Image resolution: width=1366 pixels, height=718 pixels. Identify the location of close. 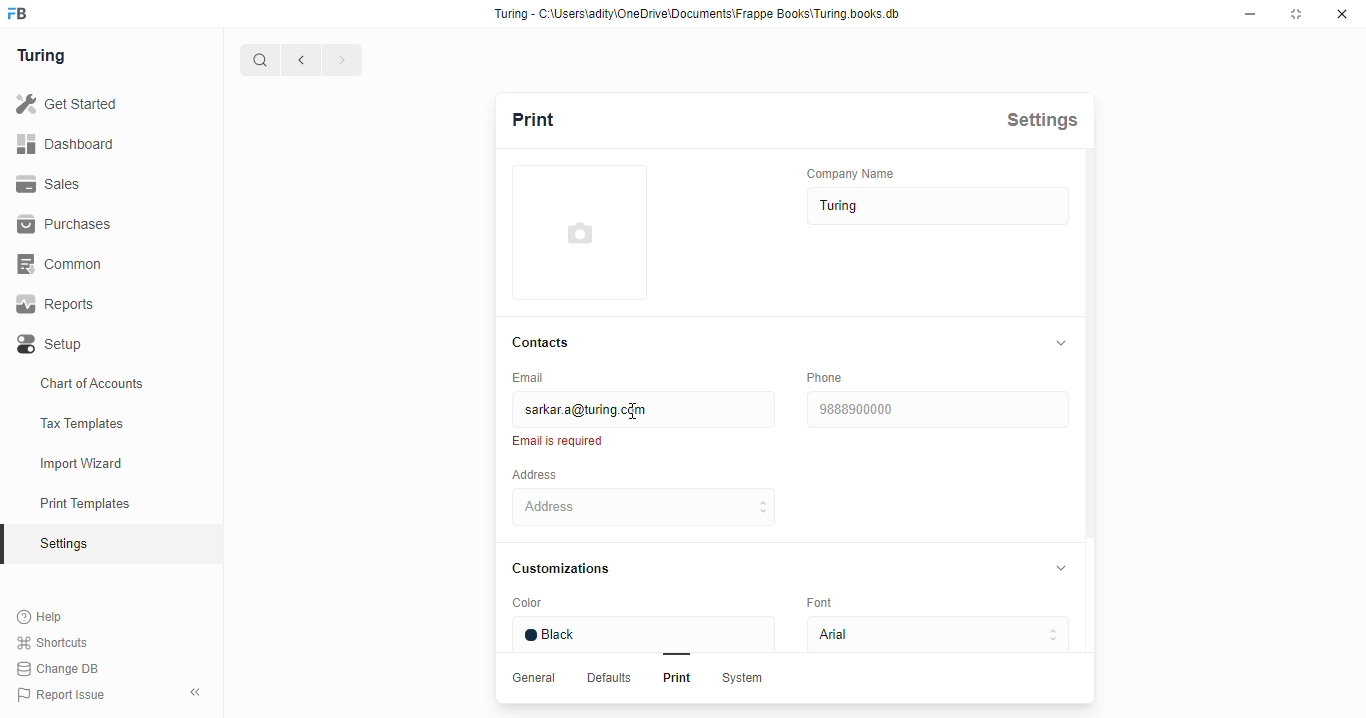
(1345, 15).